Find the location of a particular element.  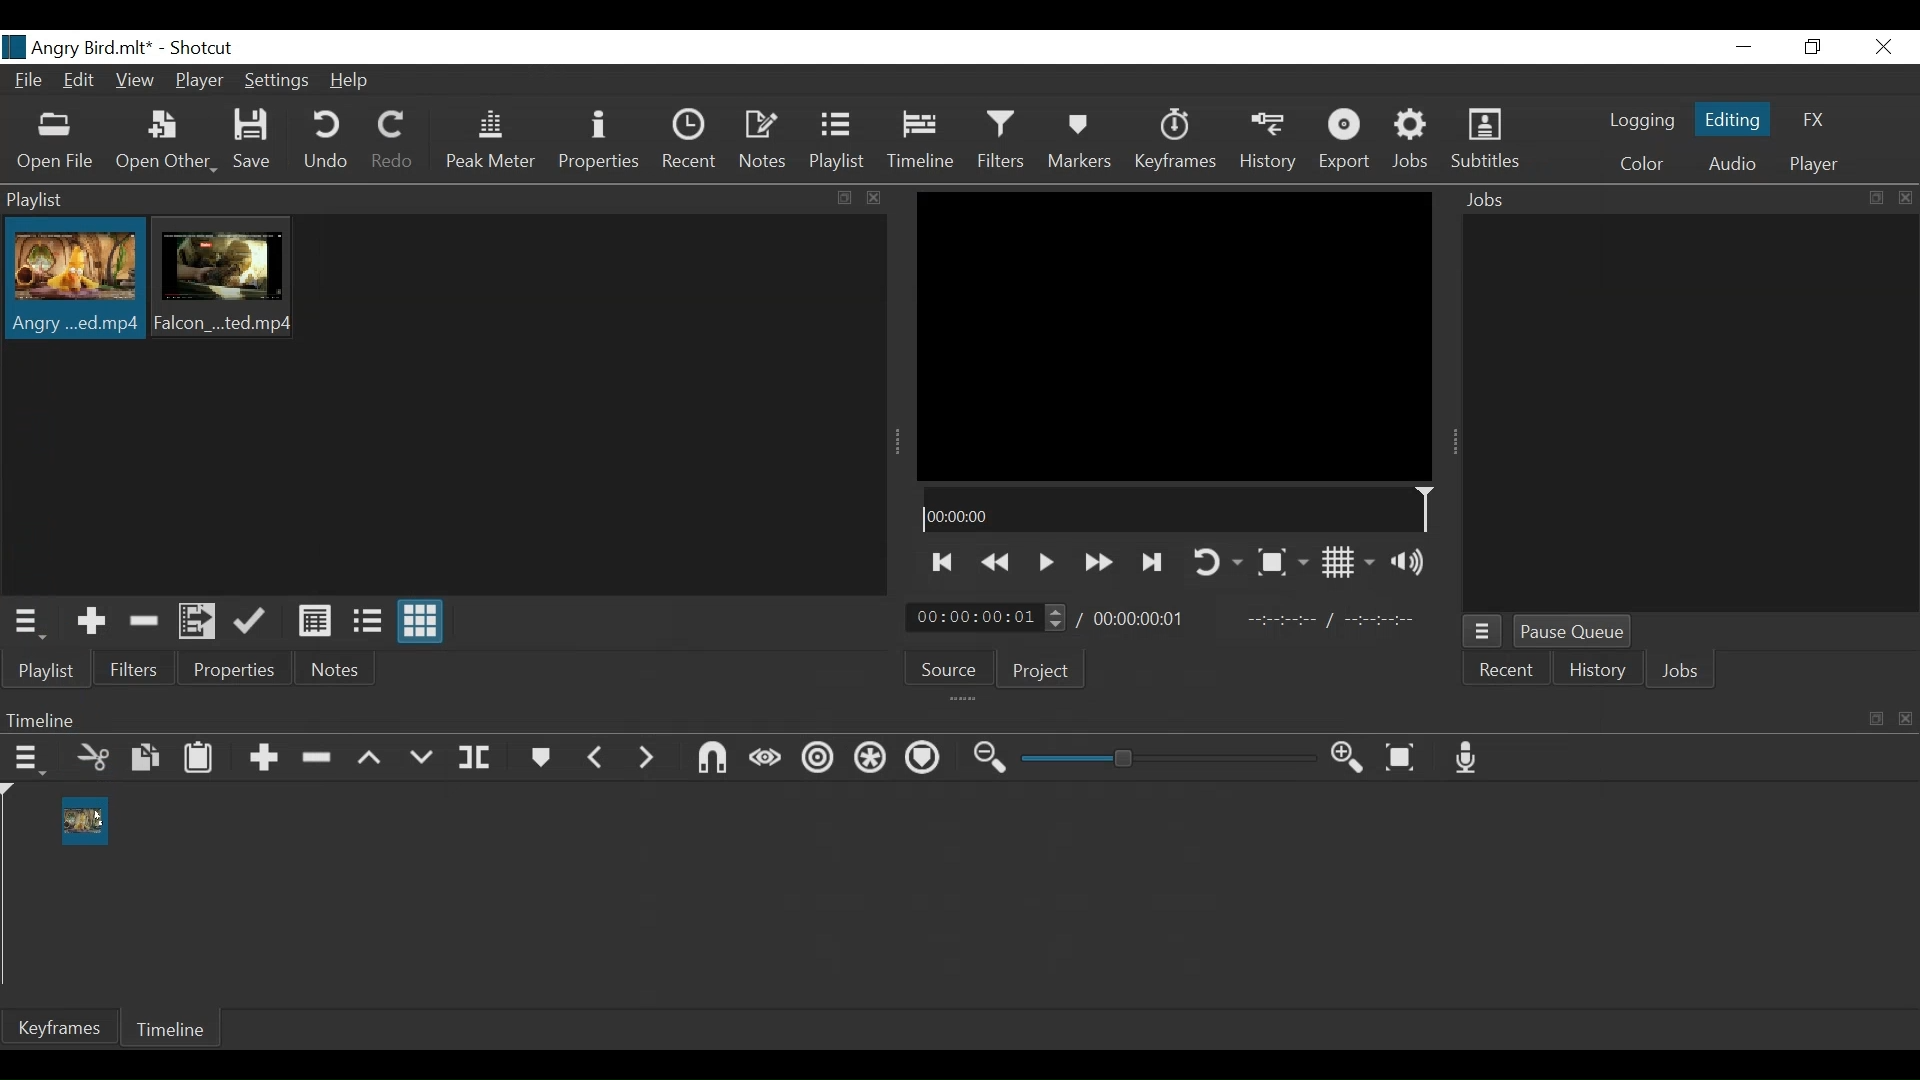

Close is located at coordinates (1881, 46).